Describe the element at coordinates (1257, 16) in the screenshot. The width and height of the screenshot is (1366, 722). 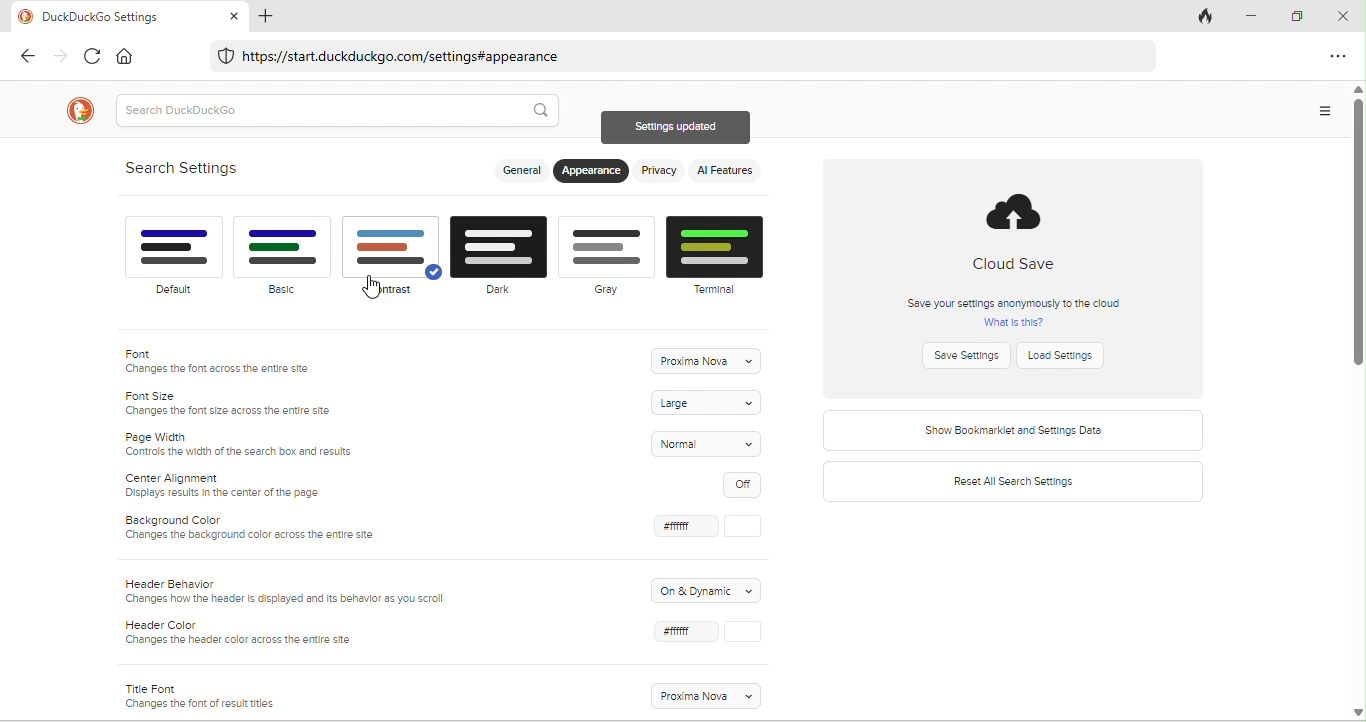
I see `minimize` at that location.